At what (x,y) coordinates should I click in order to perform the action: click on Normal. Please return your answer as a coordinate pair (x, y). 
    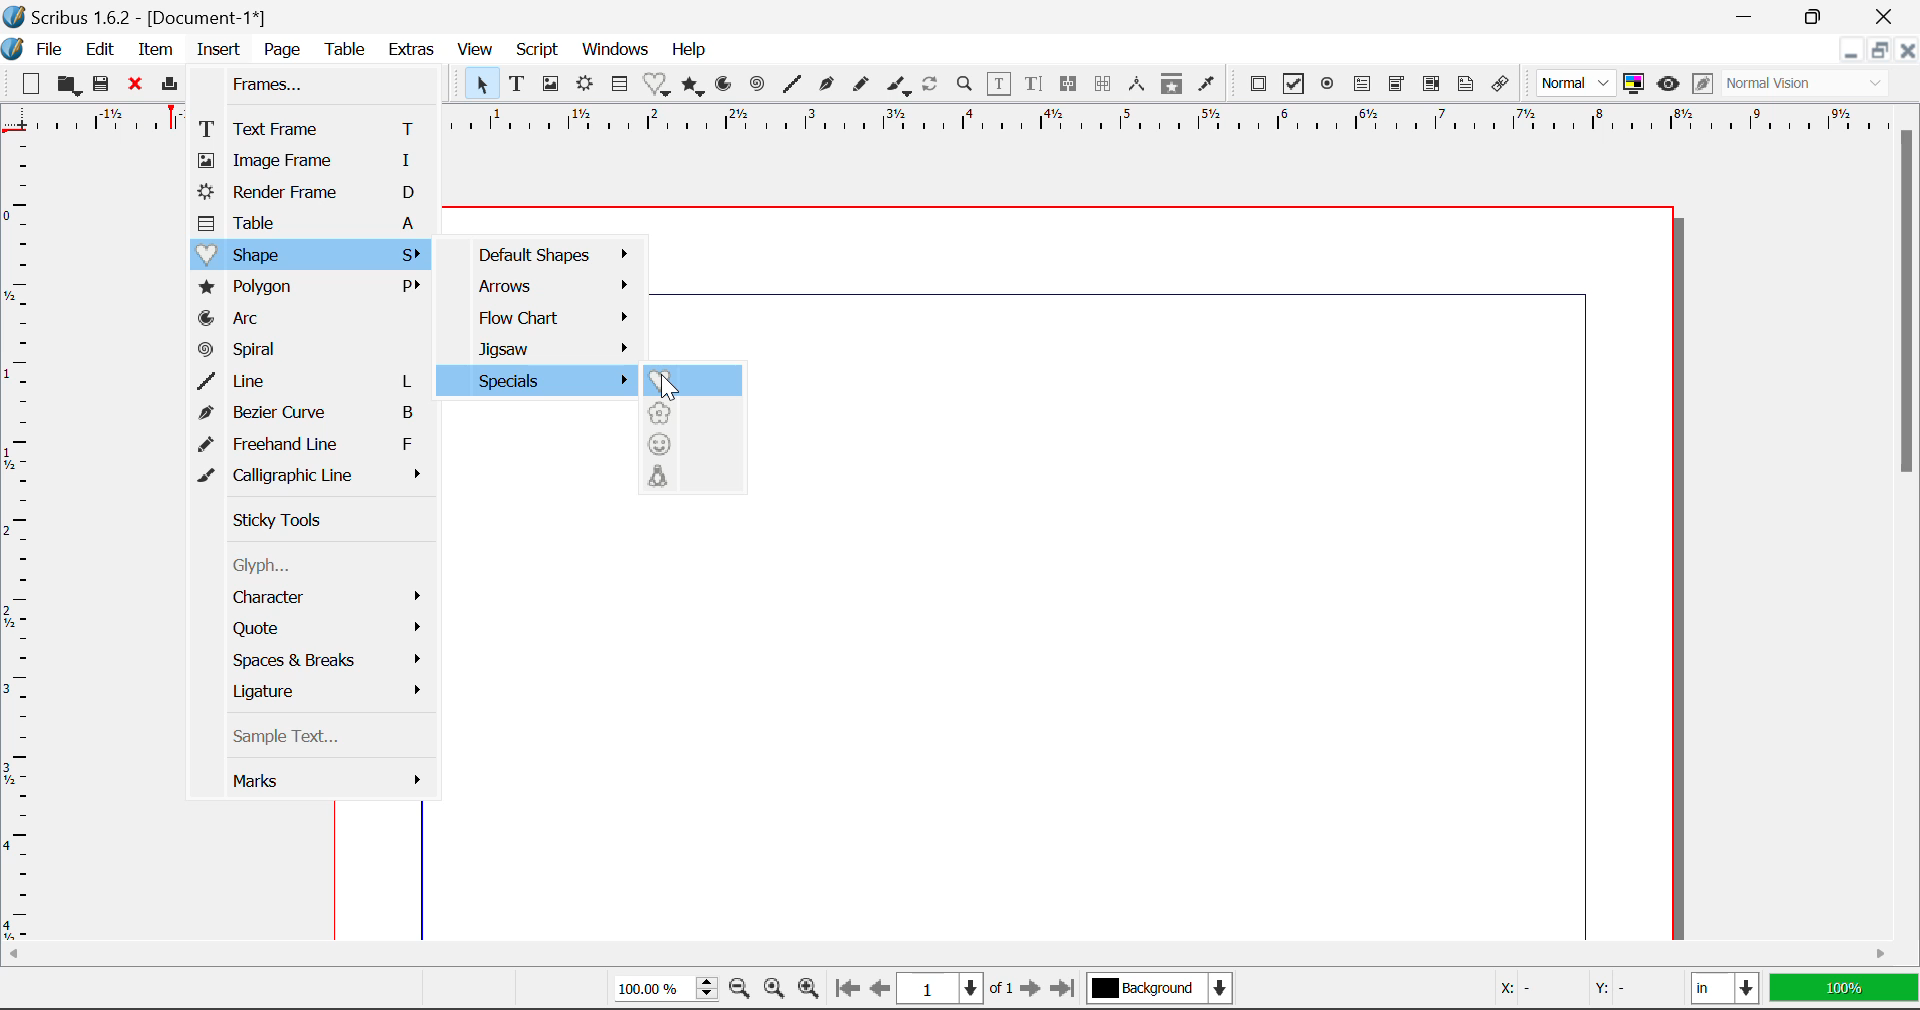
    Looking at the image, I should click on (1578, 82).